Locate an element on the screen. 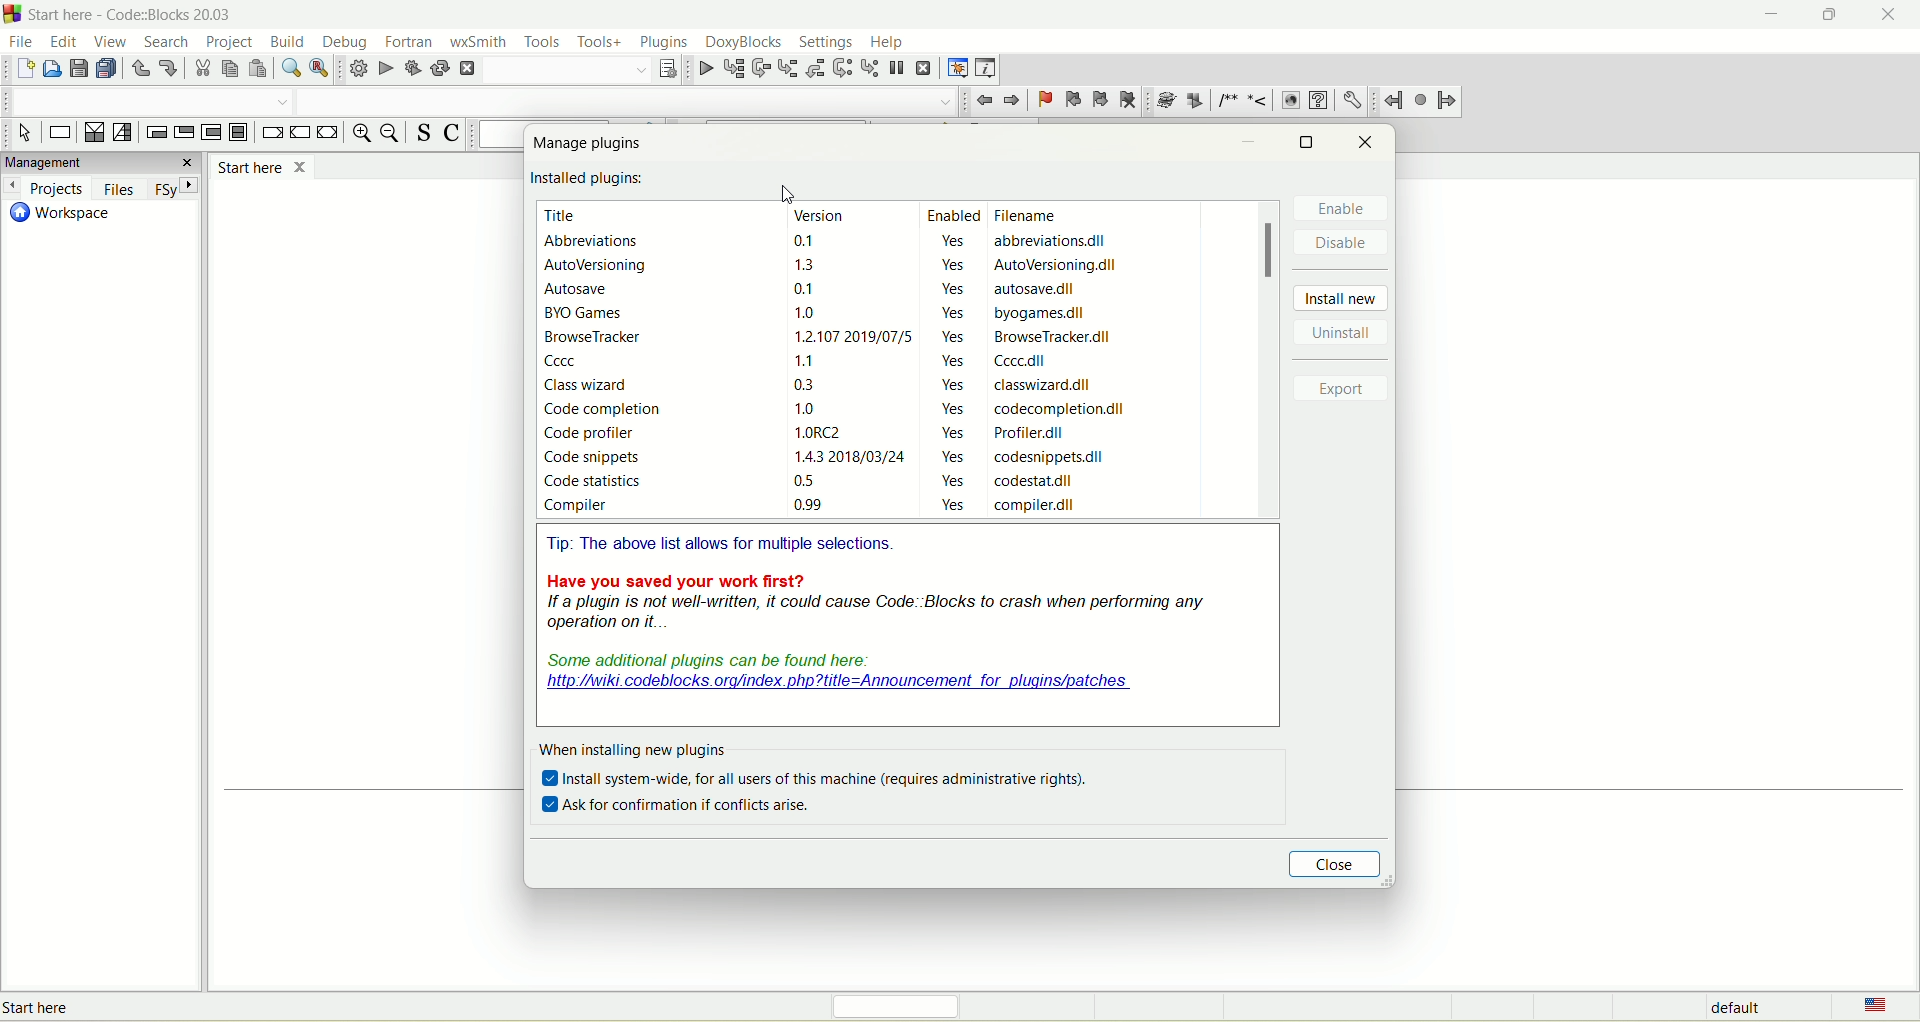  Version is located at coordinates (824, 214).